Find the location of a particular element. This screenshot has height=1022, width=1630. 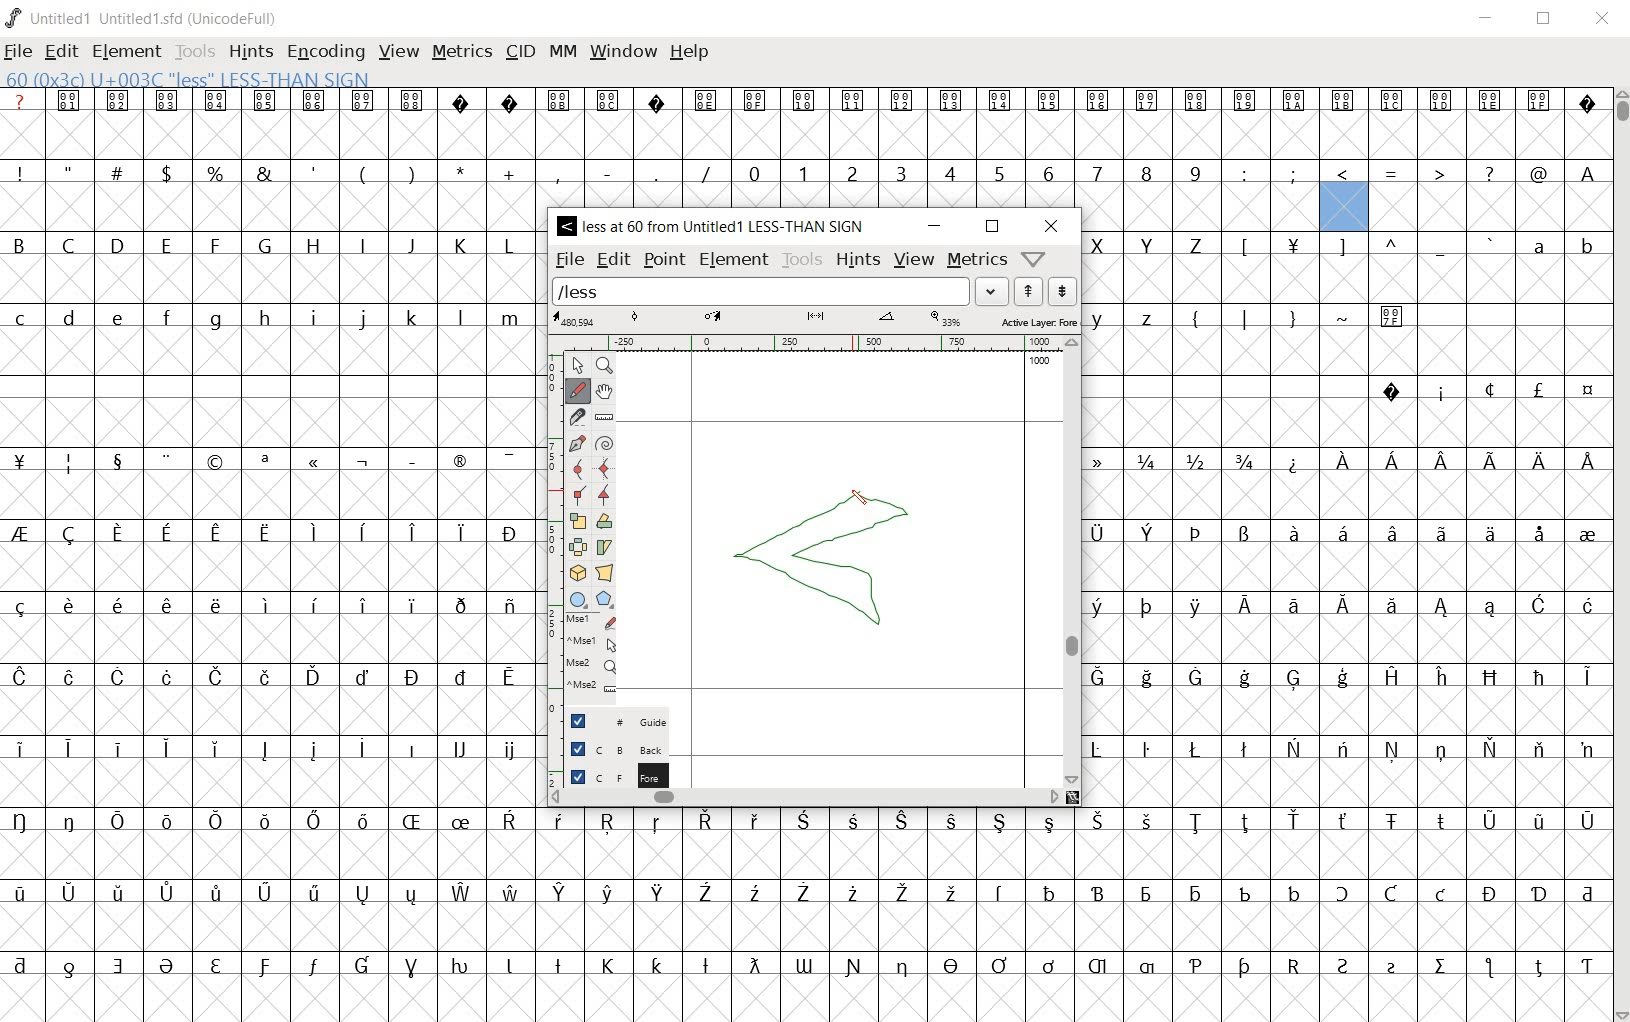

rotate the selection in 3D and project back to plane is located at coordinates (577, 573).